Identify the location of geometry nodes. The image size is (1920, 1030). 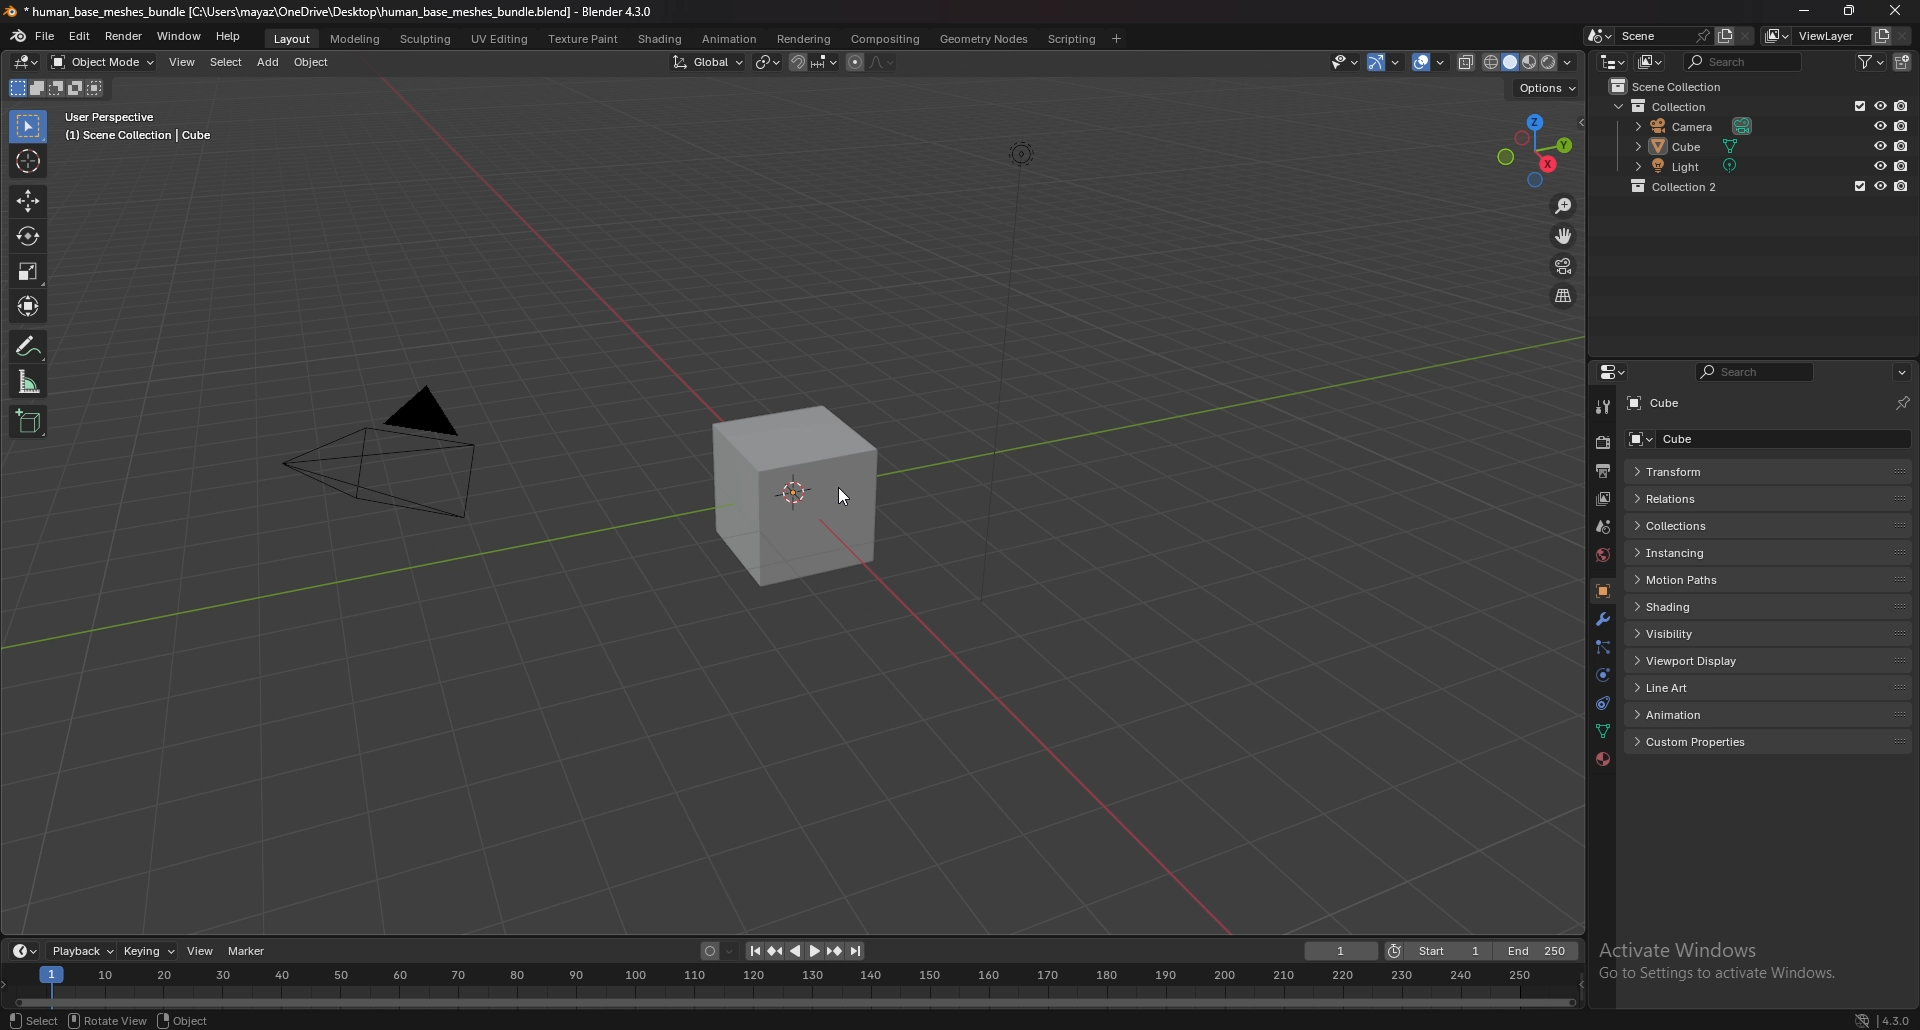
(983, 39).